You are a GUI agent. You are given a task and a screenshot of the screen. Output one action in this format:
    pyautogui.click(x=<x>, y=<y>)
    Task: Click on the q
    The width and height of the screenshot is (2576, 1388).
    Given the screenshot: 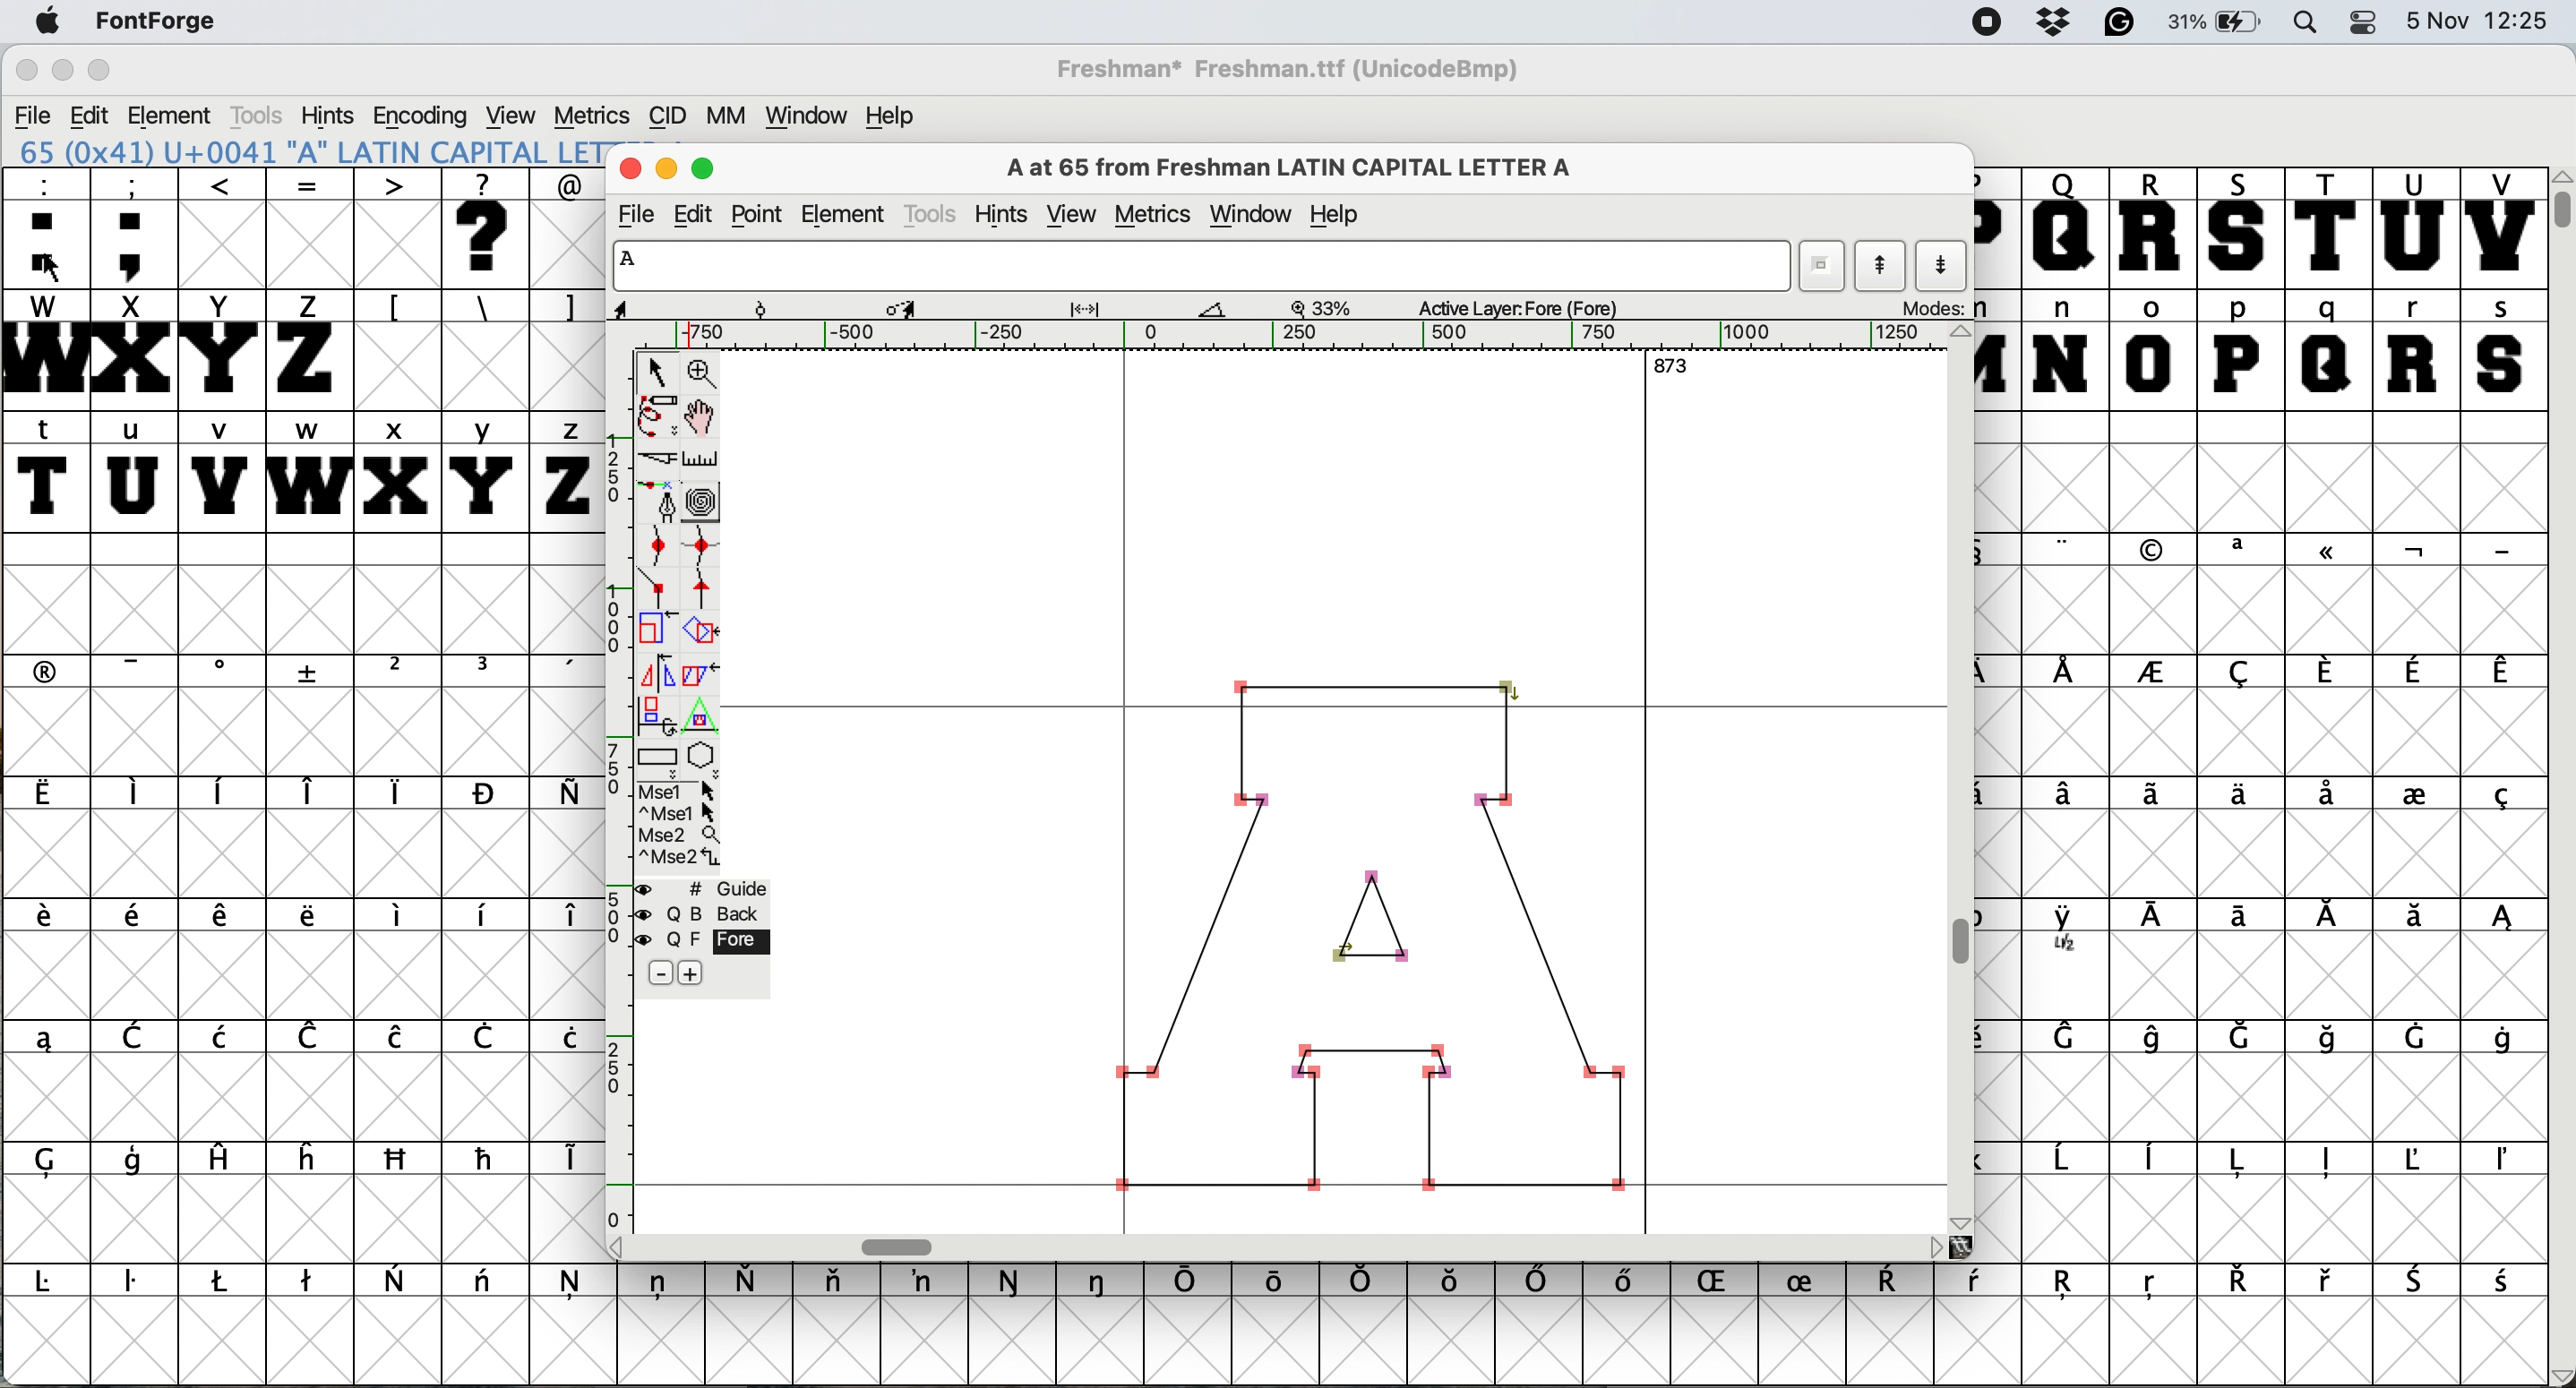 What is the action you would take?
    pyautogui.click(x=2329, y=350)
    